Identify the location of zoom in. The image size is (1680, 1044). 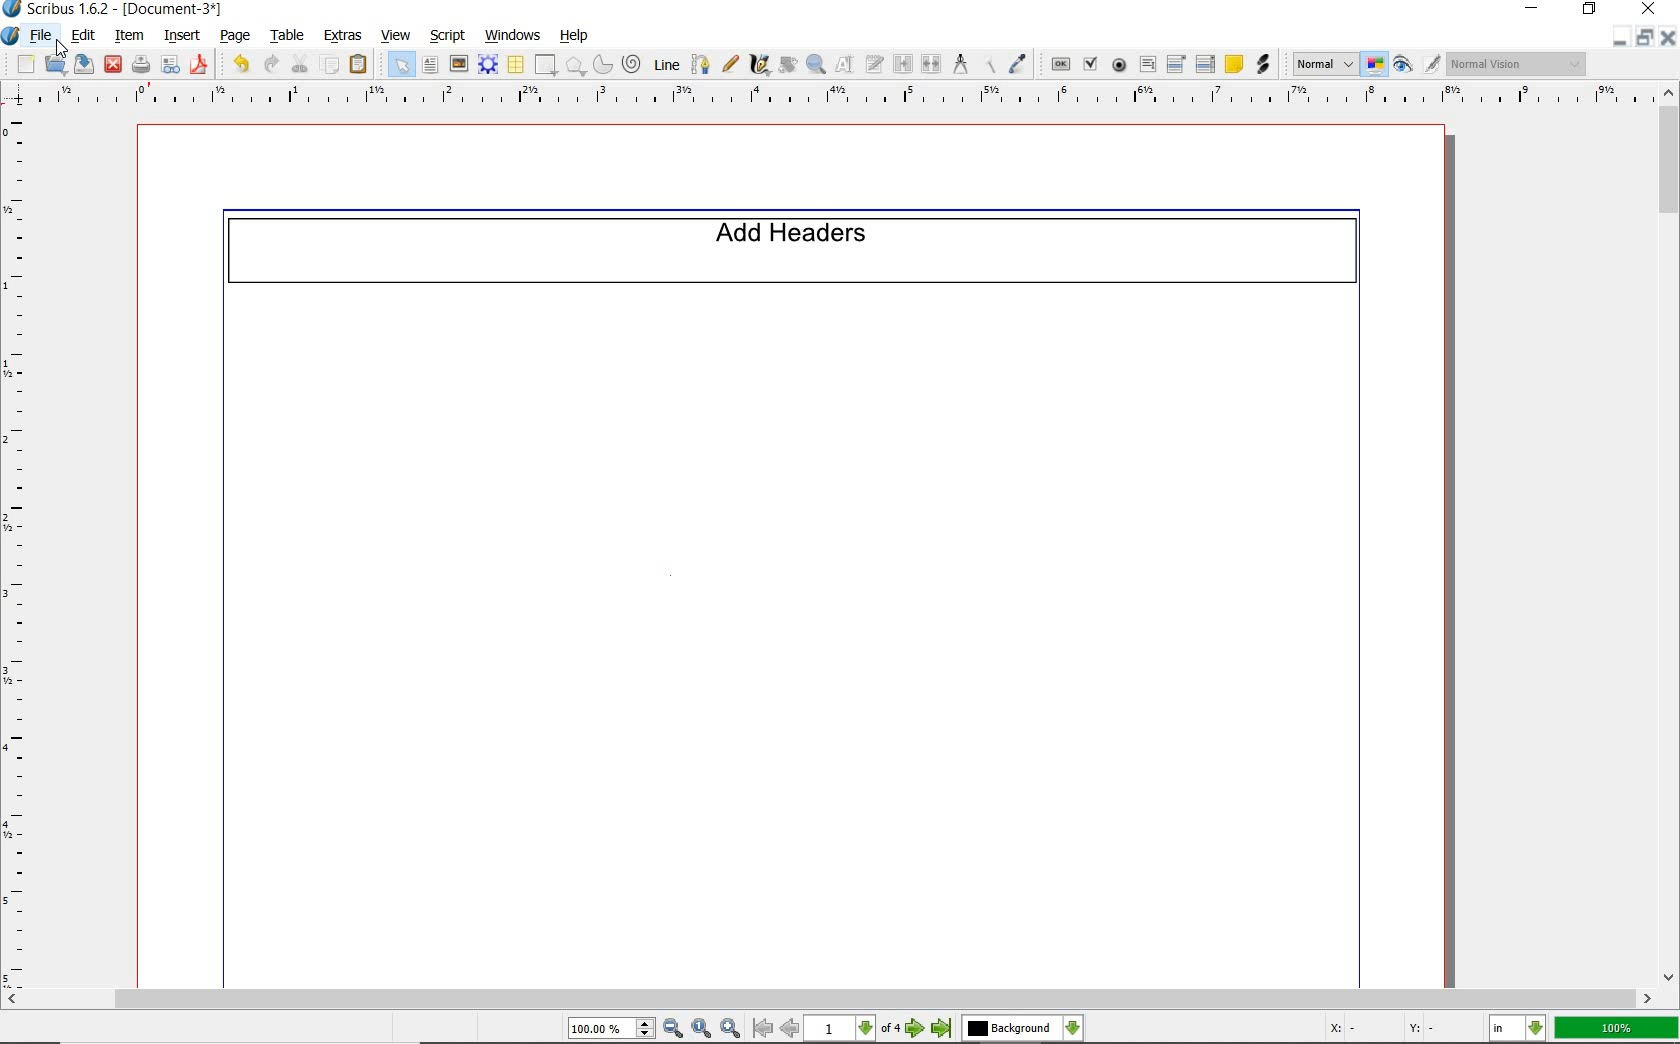
(730, 1029).